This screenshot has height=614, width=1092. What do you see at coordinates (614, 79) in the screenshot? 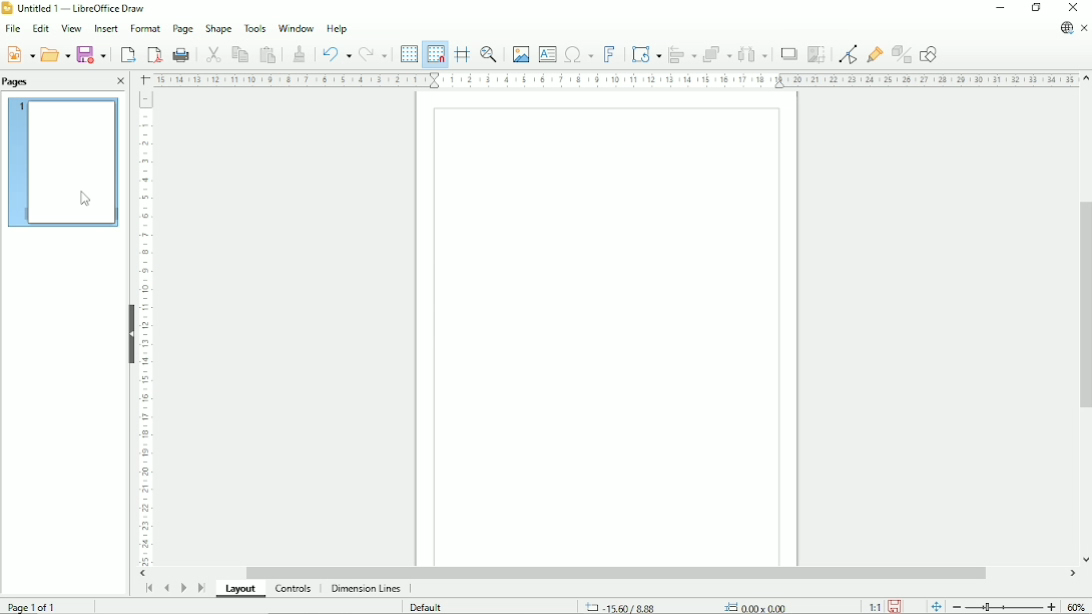
I see `Horizontal scale` at bounding box center [614, 79].